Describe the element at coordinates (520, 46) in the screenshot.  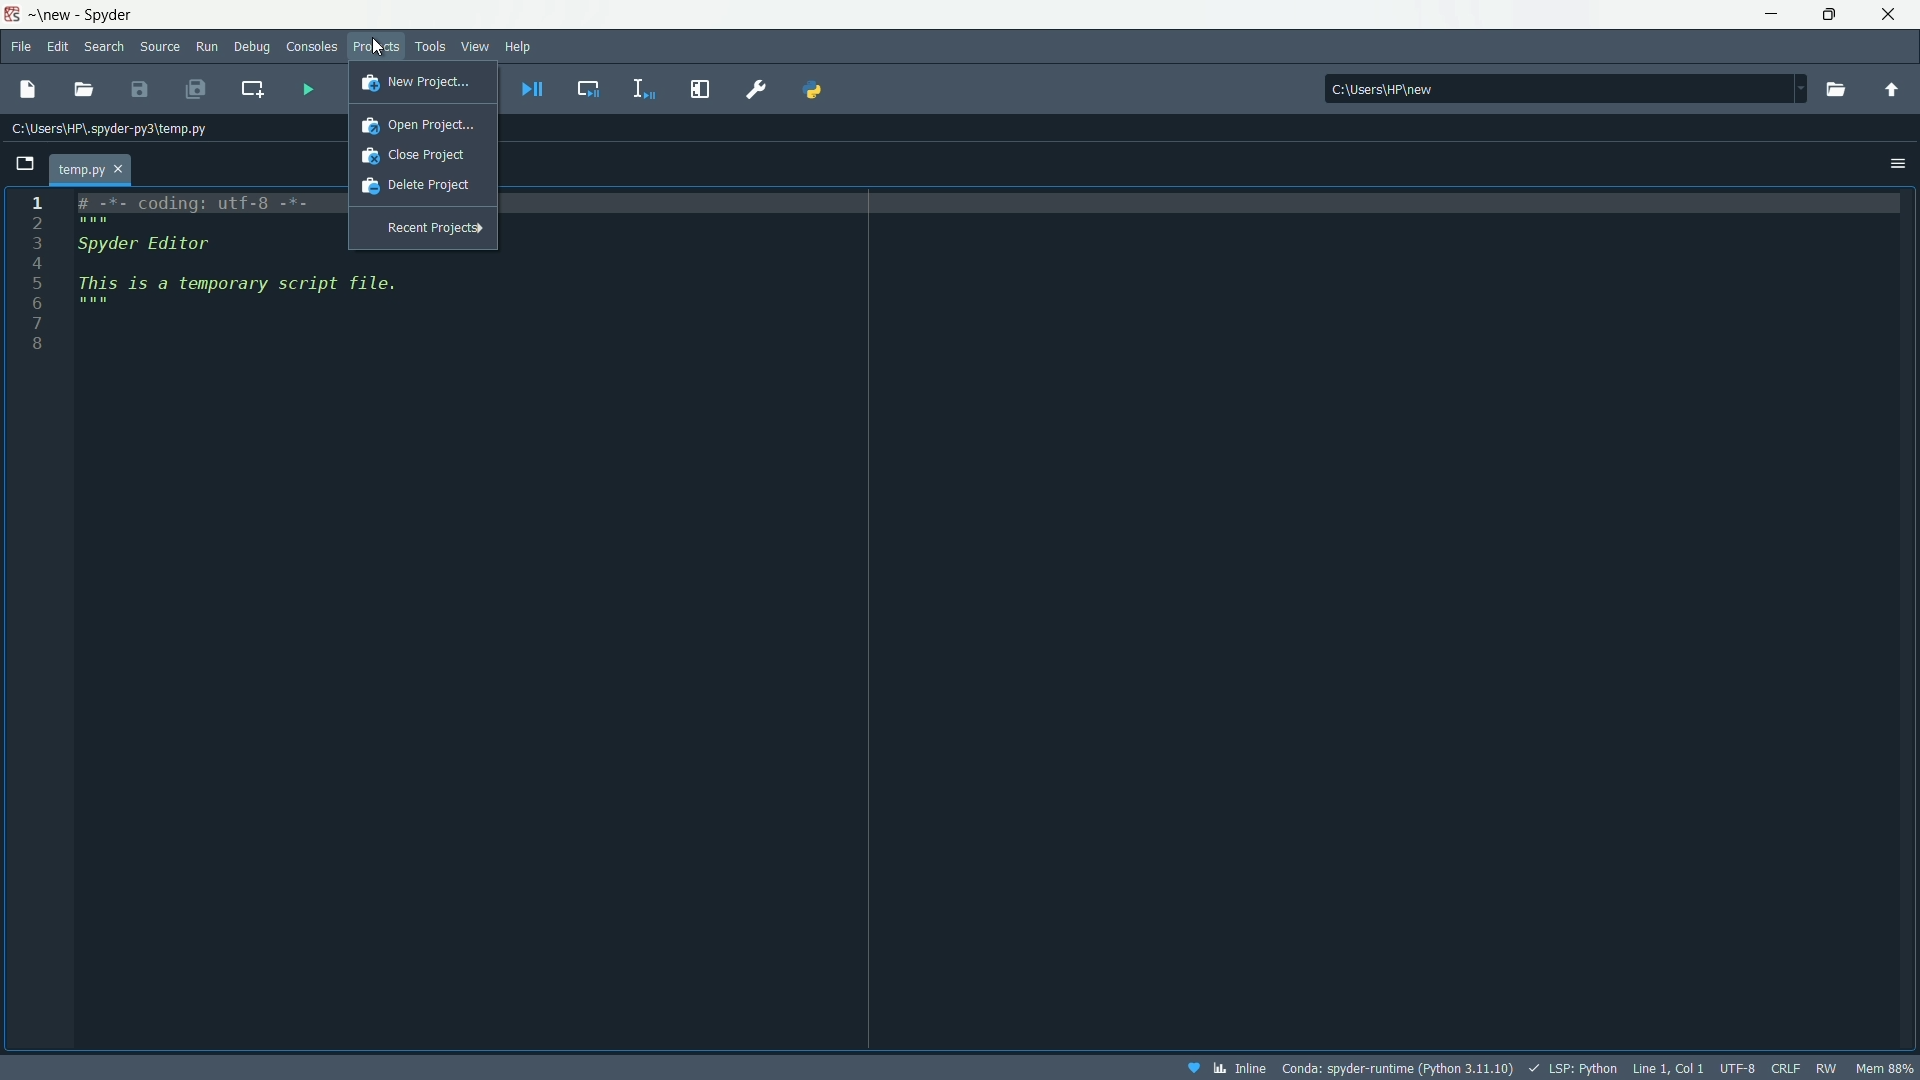
I see `Help menu` at that location.